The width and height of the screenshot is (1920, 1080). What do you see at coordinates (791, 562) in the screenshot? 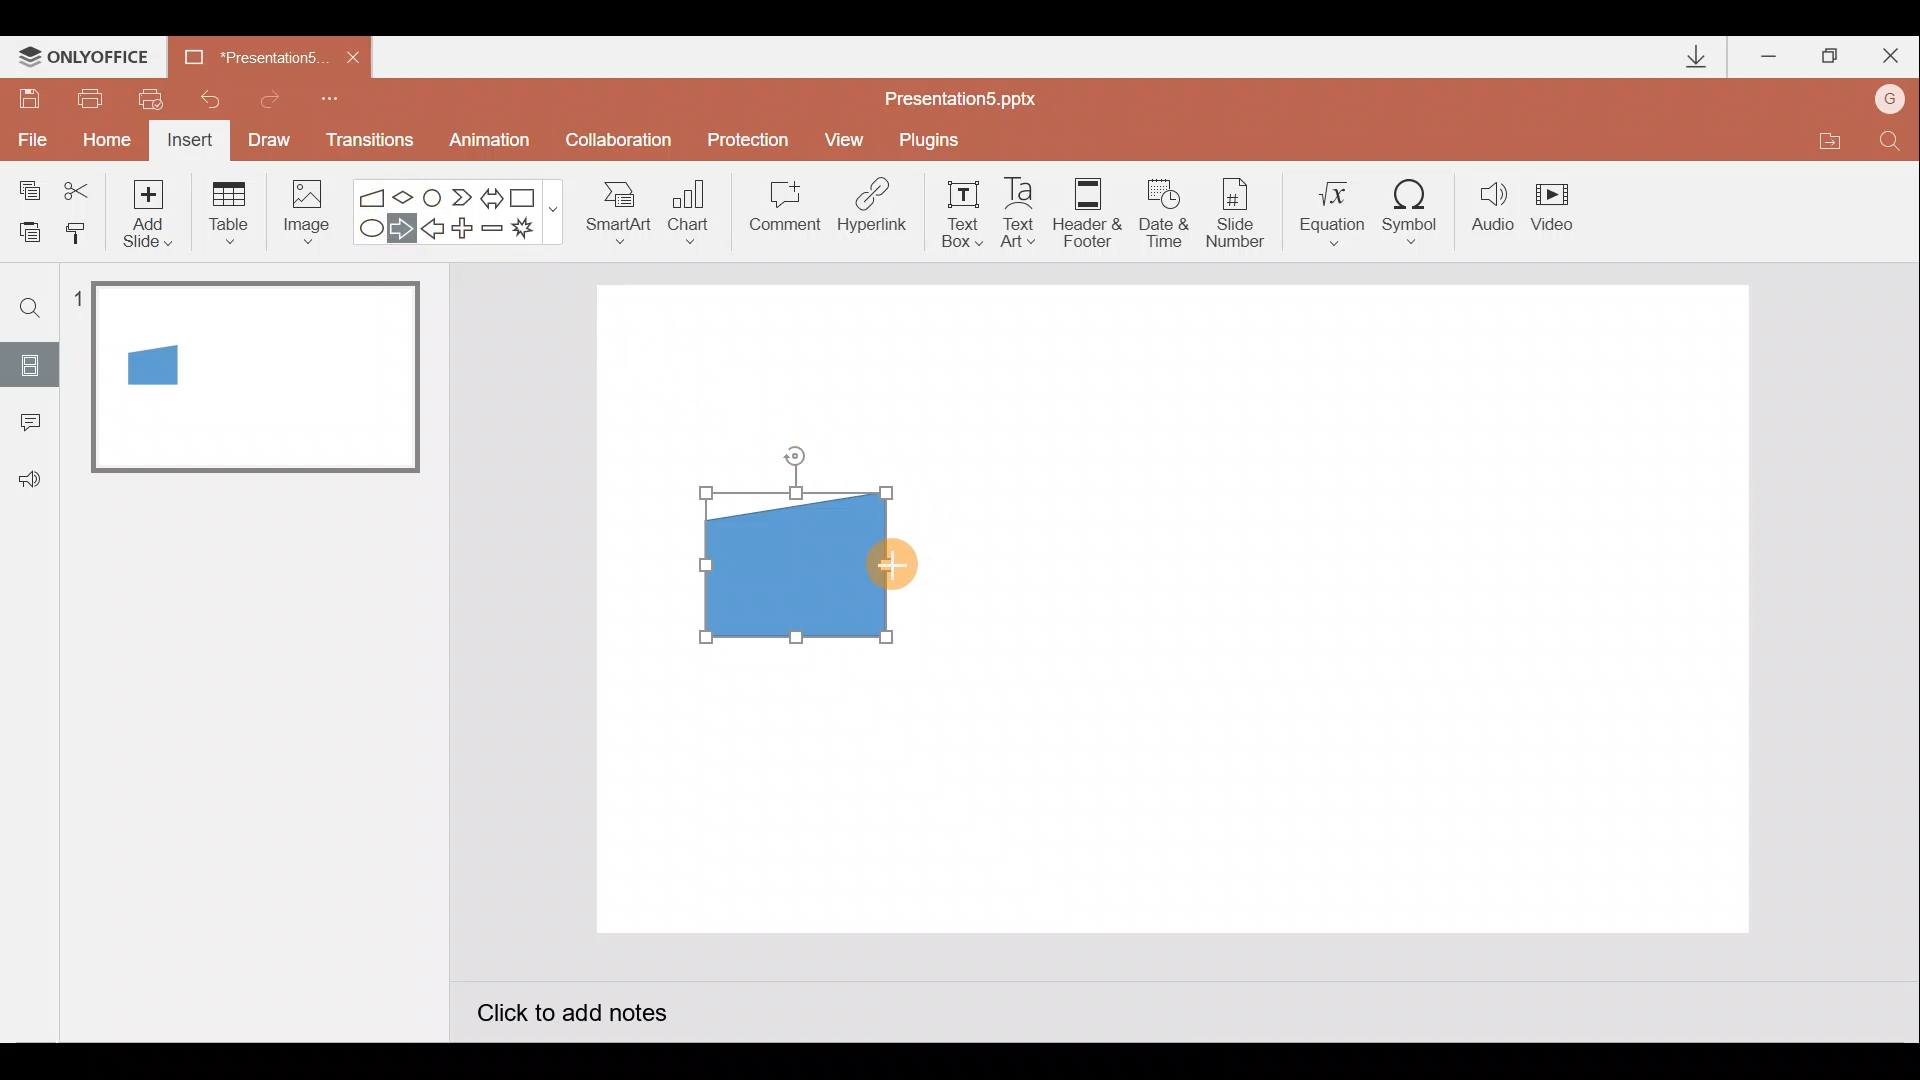
I see `Manual input flow chart ` at bounding box center [791, 562].